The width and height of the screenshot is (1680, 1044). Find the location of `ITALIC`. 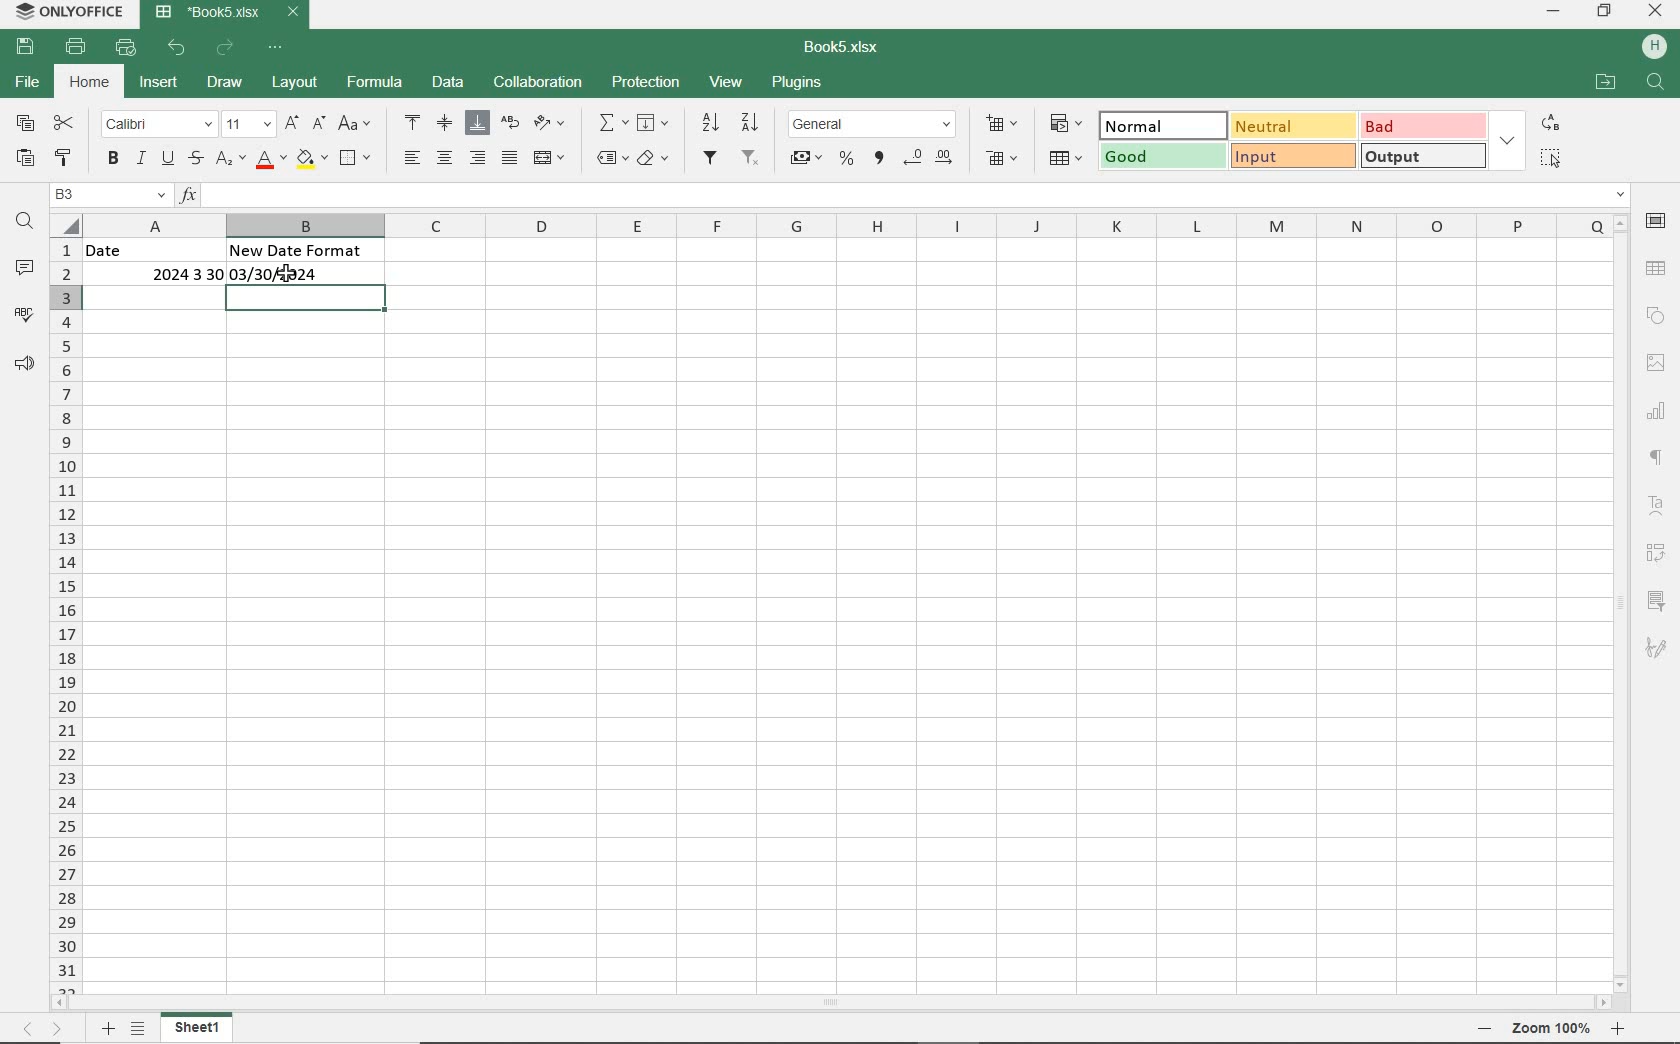

ITALIC is located at coordinates (141, 158).